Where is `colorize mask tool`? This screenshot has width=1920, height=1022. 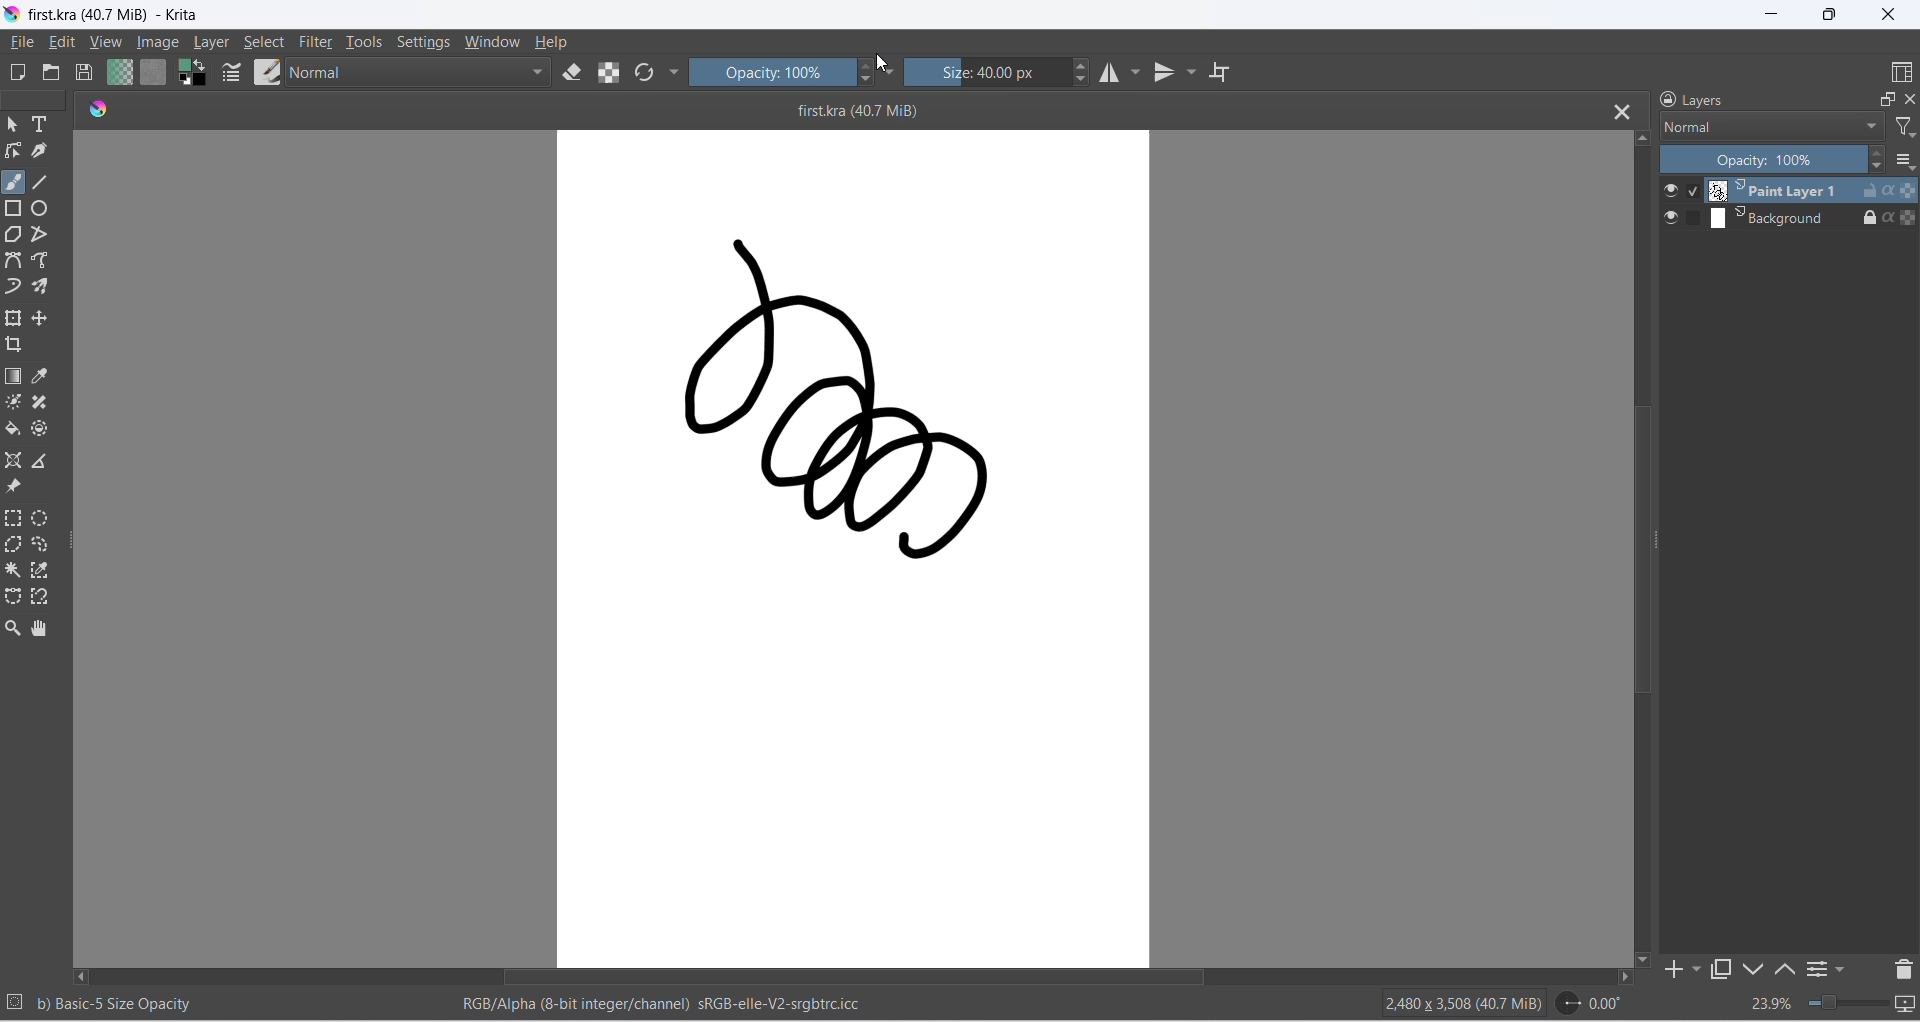
colorize mask tool is located at coordinates (14, 402).